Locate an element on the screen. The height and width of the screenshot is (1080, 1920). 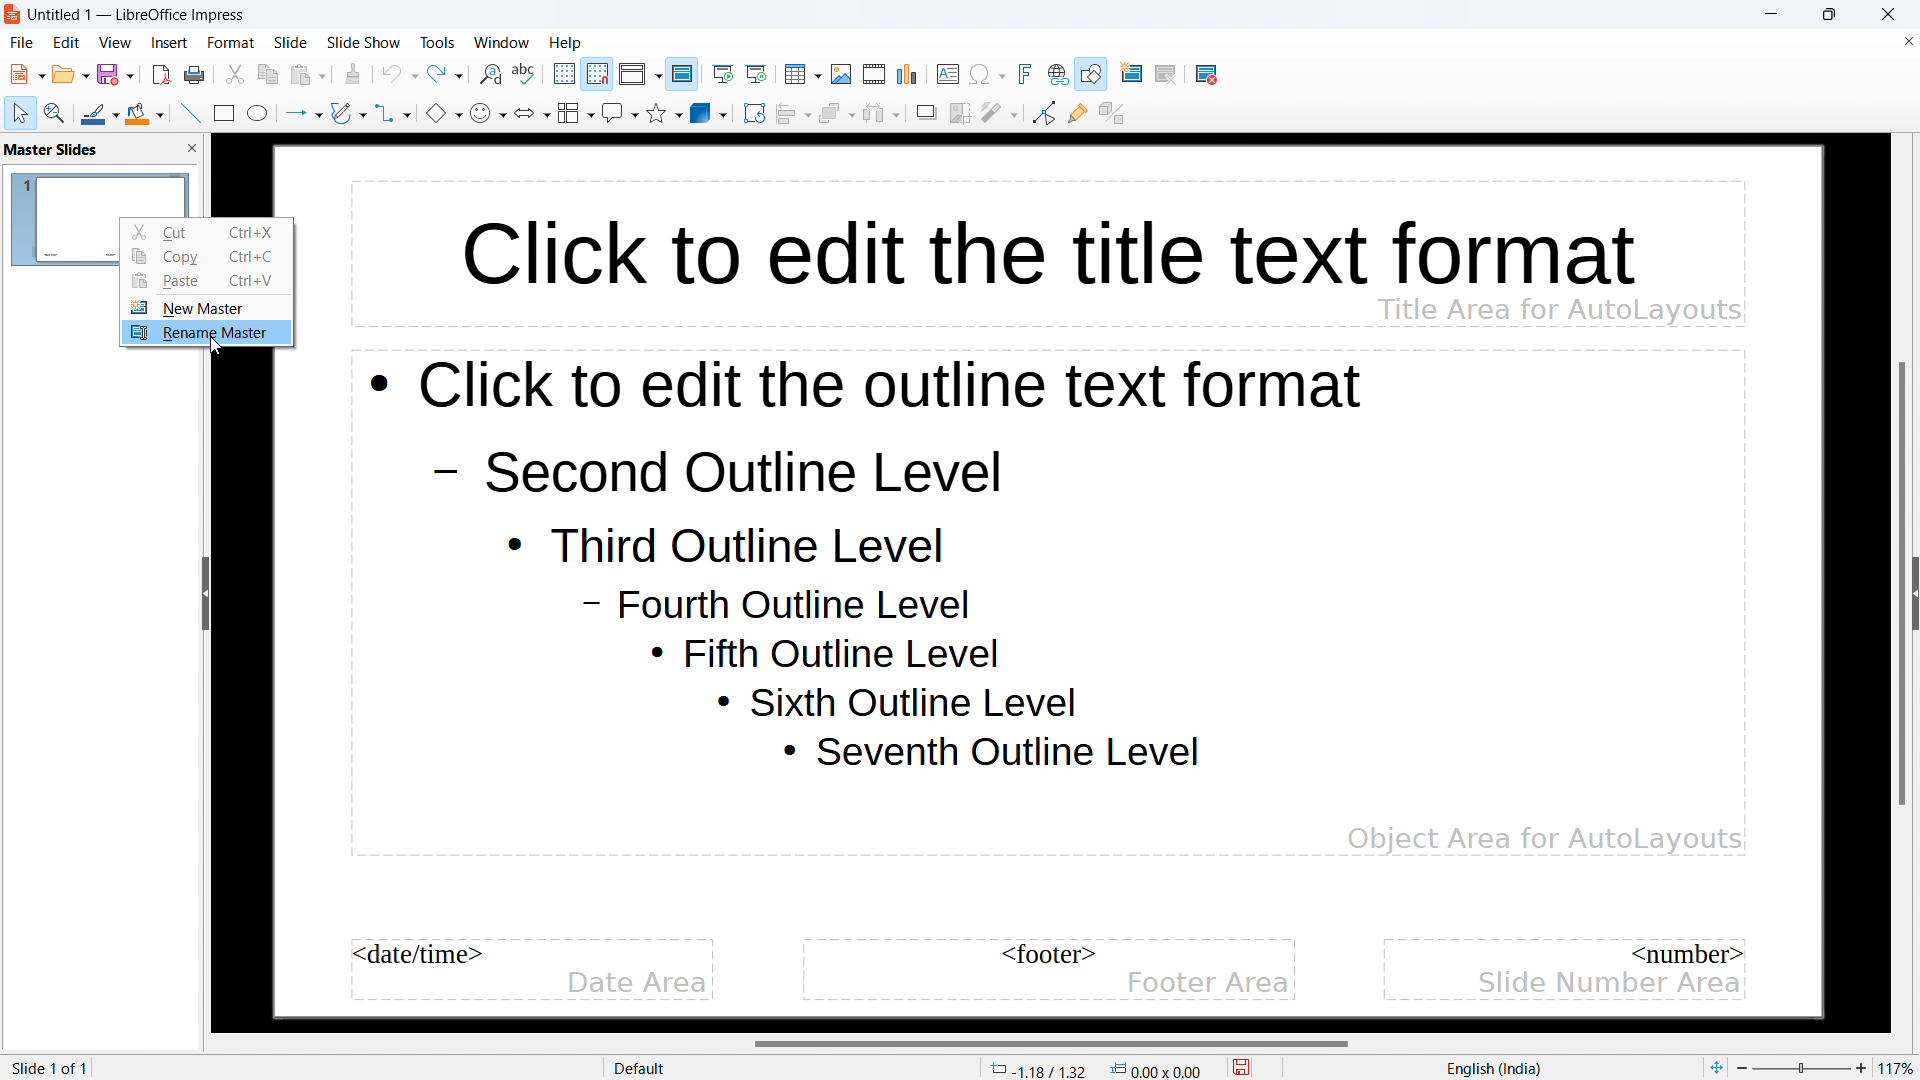
insert table is located at coordinates (803, 74).